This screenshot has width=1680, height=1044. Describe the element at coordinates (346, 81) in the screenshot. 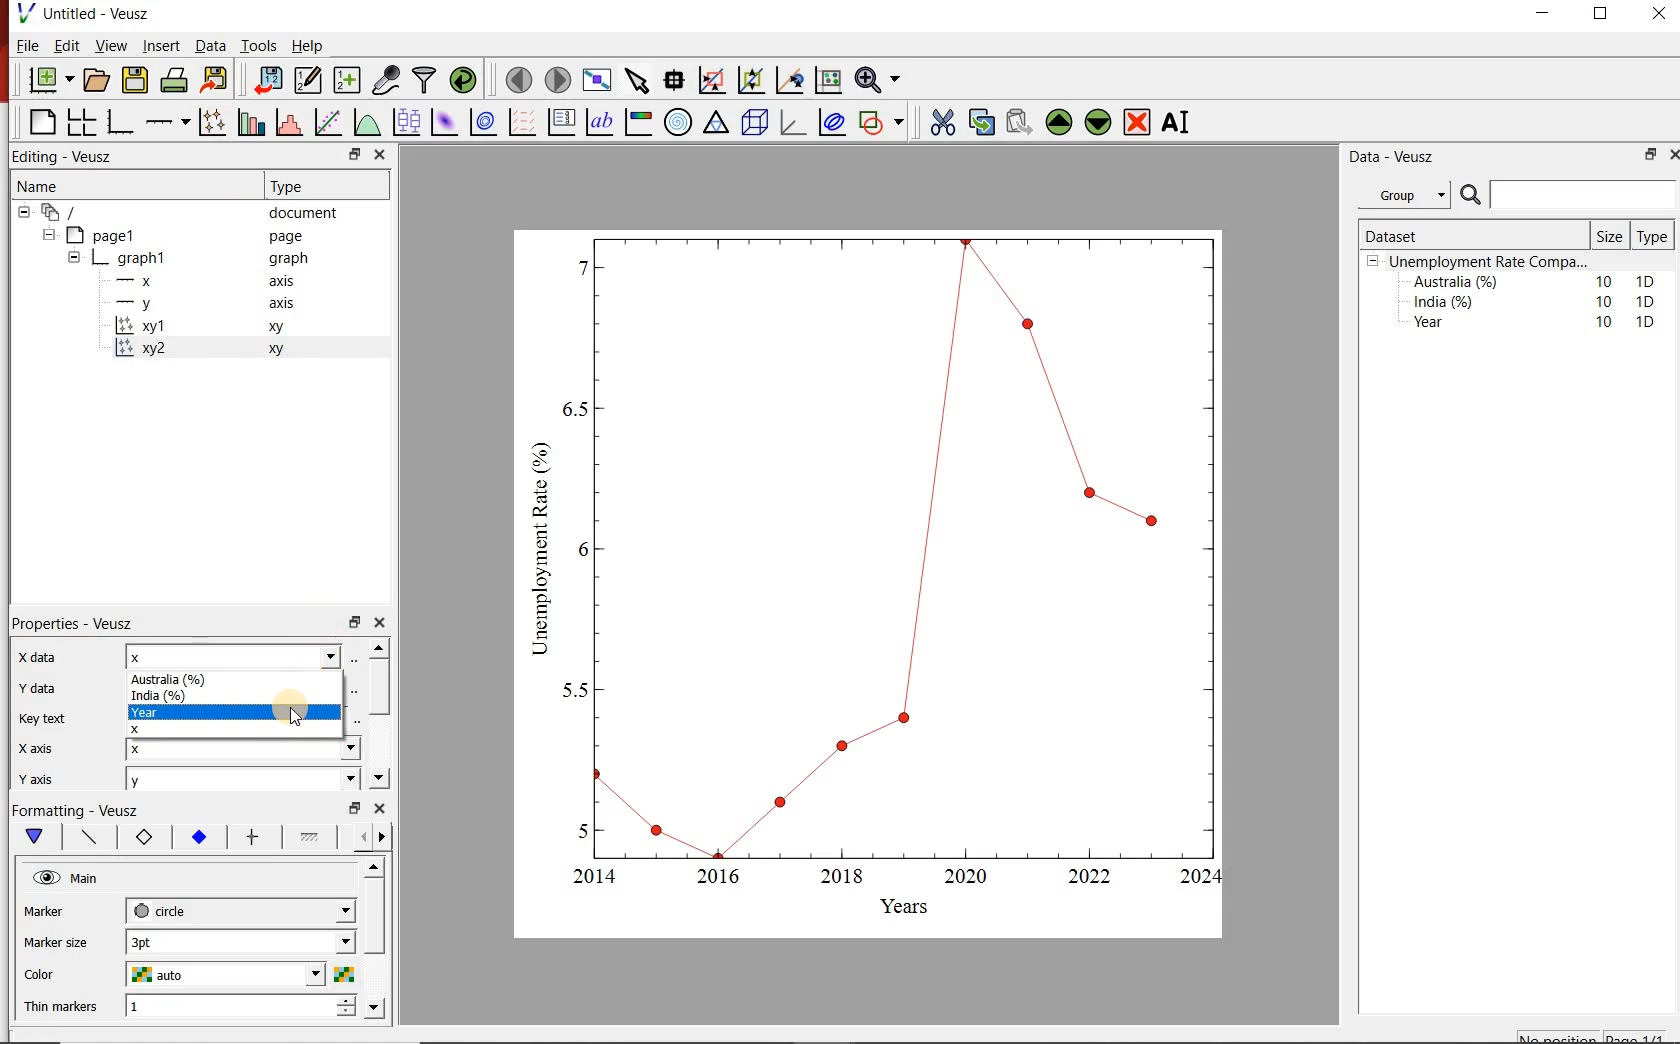

I see `create new datasets` at that location.